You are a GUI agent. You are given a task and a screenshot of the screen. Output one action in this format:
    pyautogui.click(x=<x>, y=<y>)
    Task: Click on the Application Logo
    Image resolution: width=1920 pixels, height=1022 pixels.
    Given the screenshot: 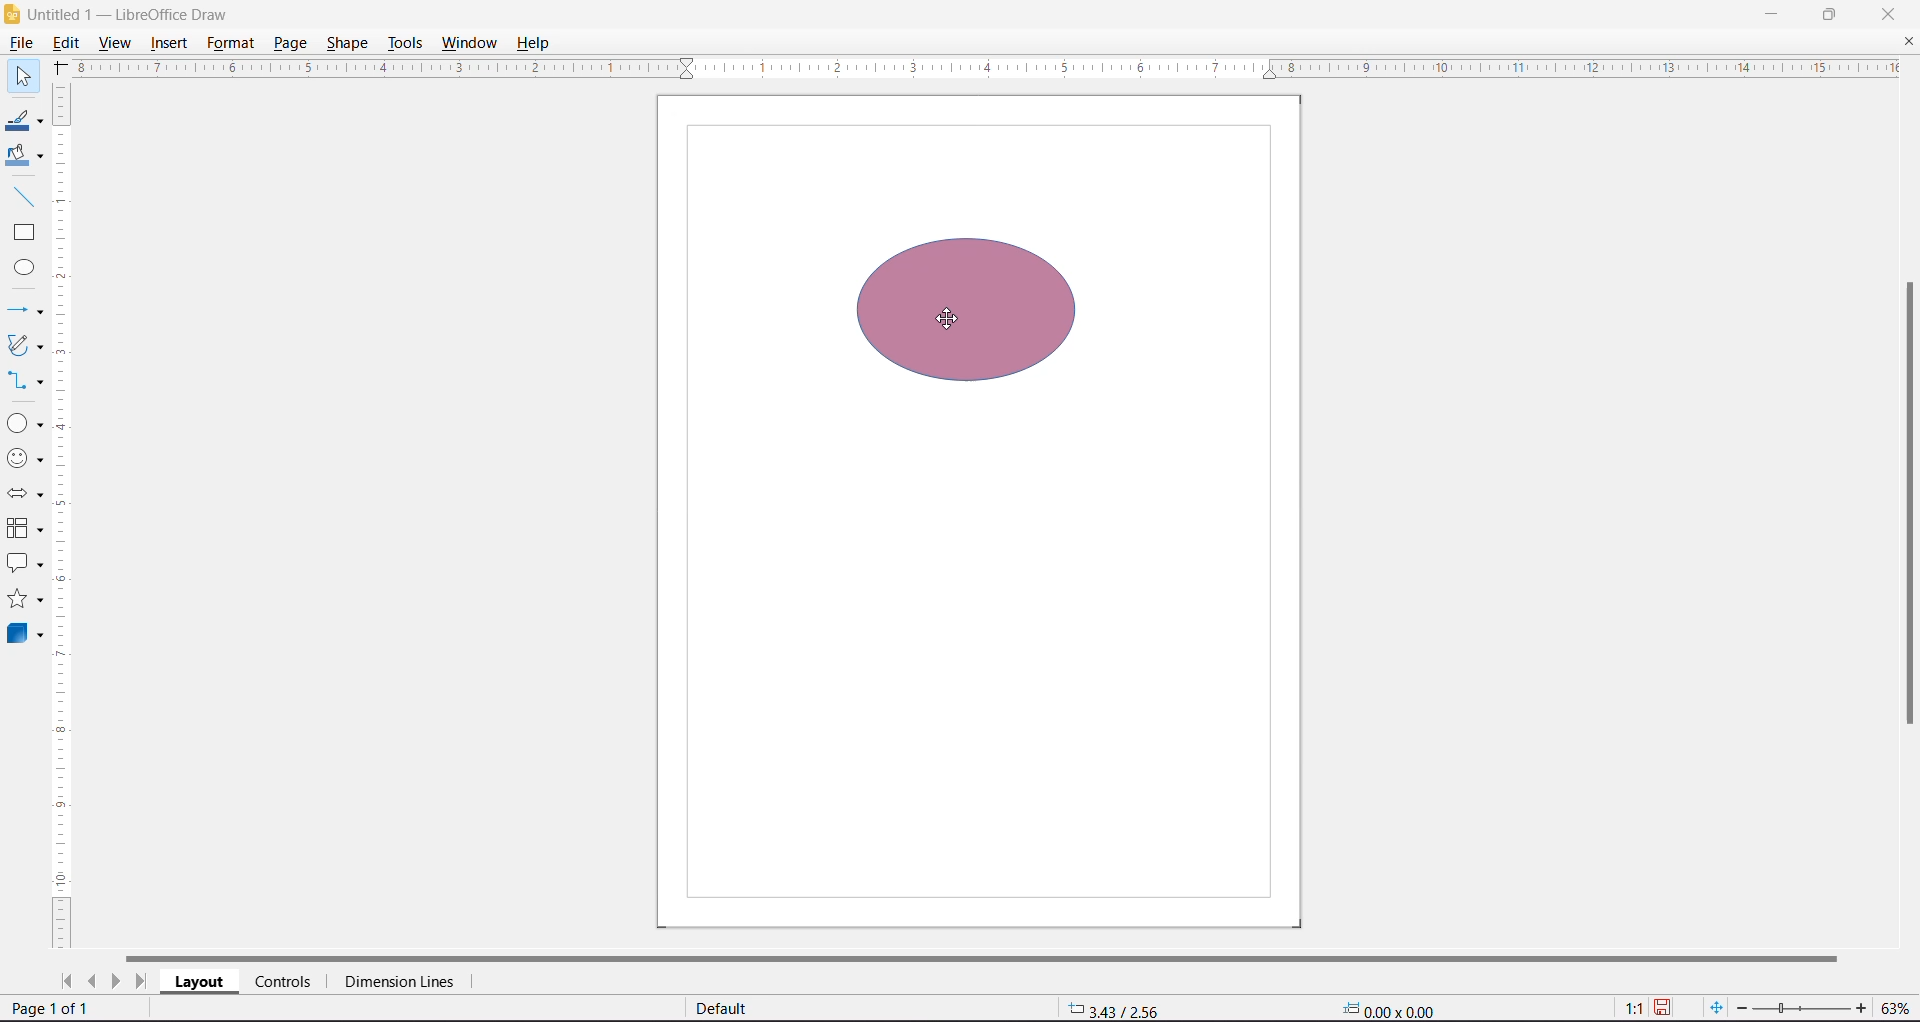 What is the action you would take?
    pyautogui.click(x=12, y=13)
    